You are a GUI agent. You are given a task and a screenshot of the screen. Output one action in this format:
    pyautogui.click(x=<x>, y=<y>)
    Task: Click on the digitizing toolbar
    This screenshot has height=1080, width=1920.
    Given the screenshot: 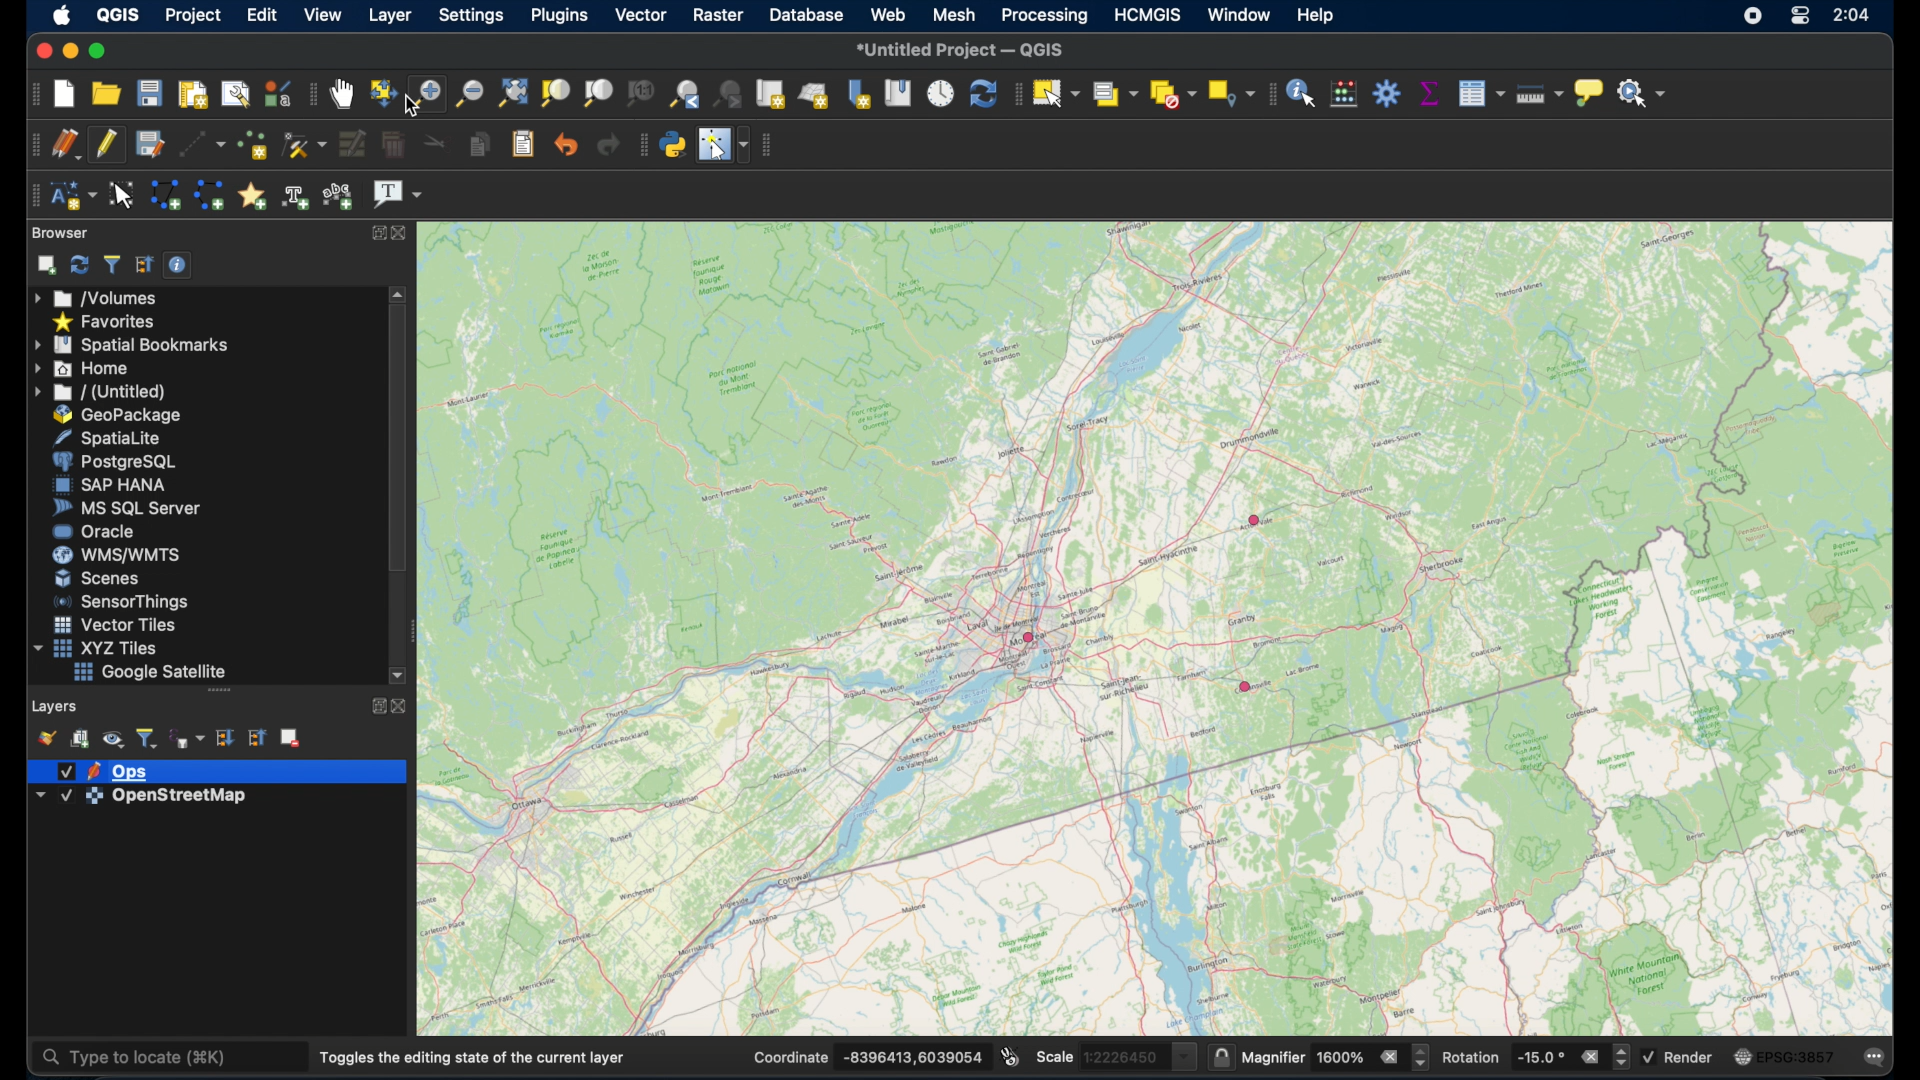 What is the action you would take?
    pyautogui.click(x=32, y=144)
    